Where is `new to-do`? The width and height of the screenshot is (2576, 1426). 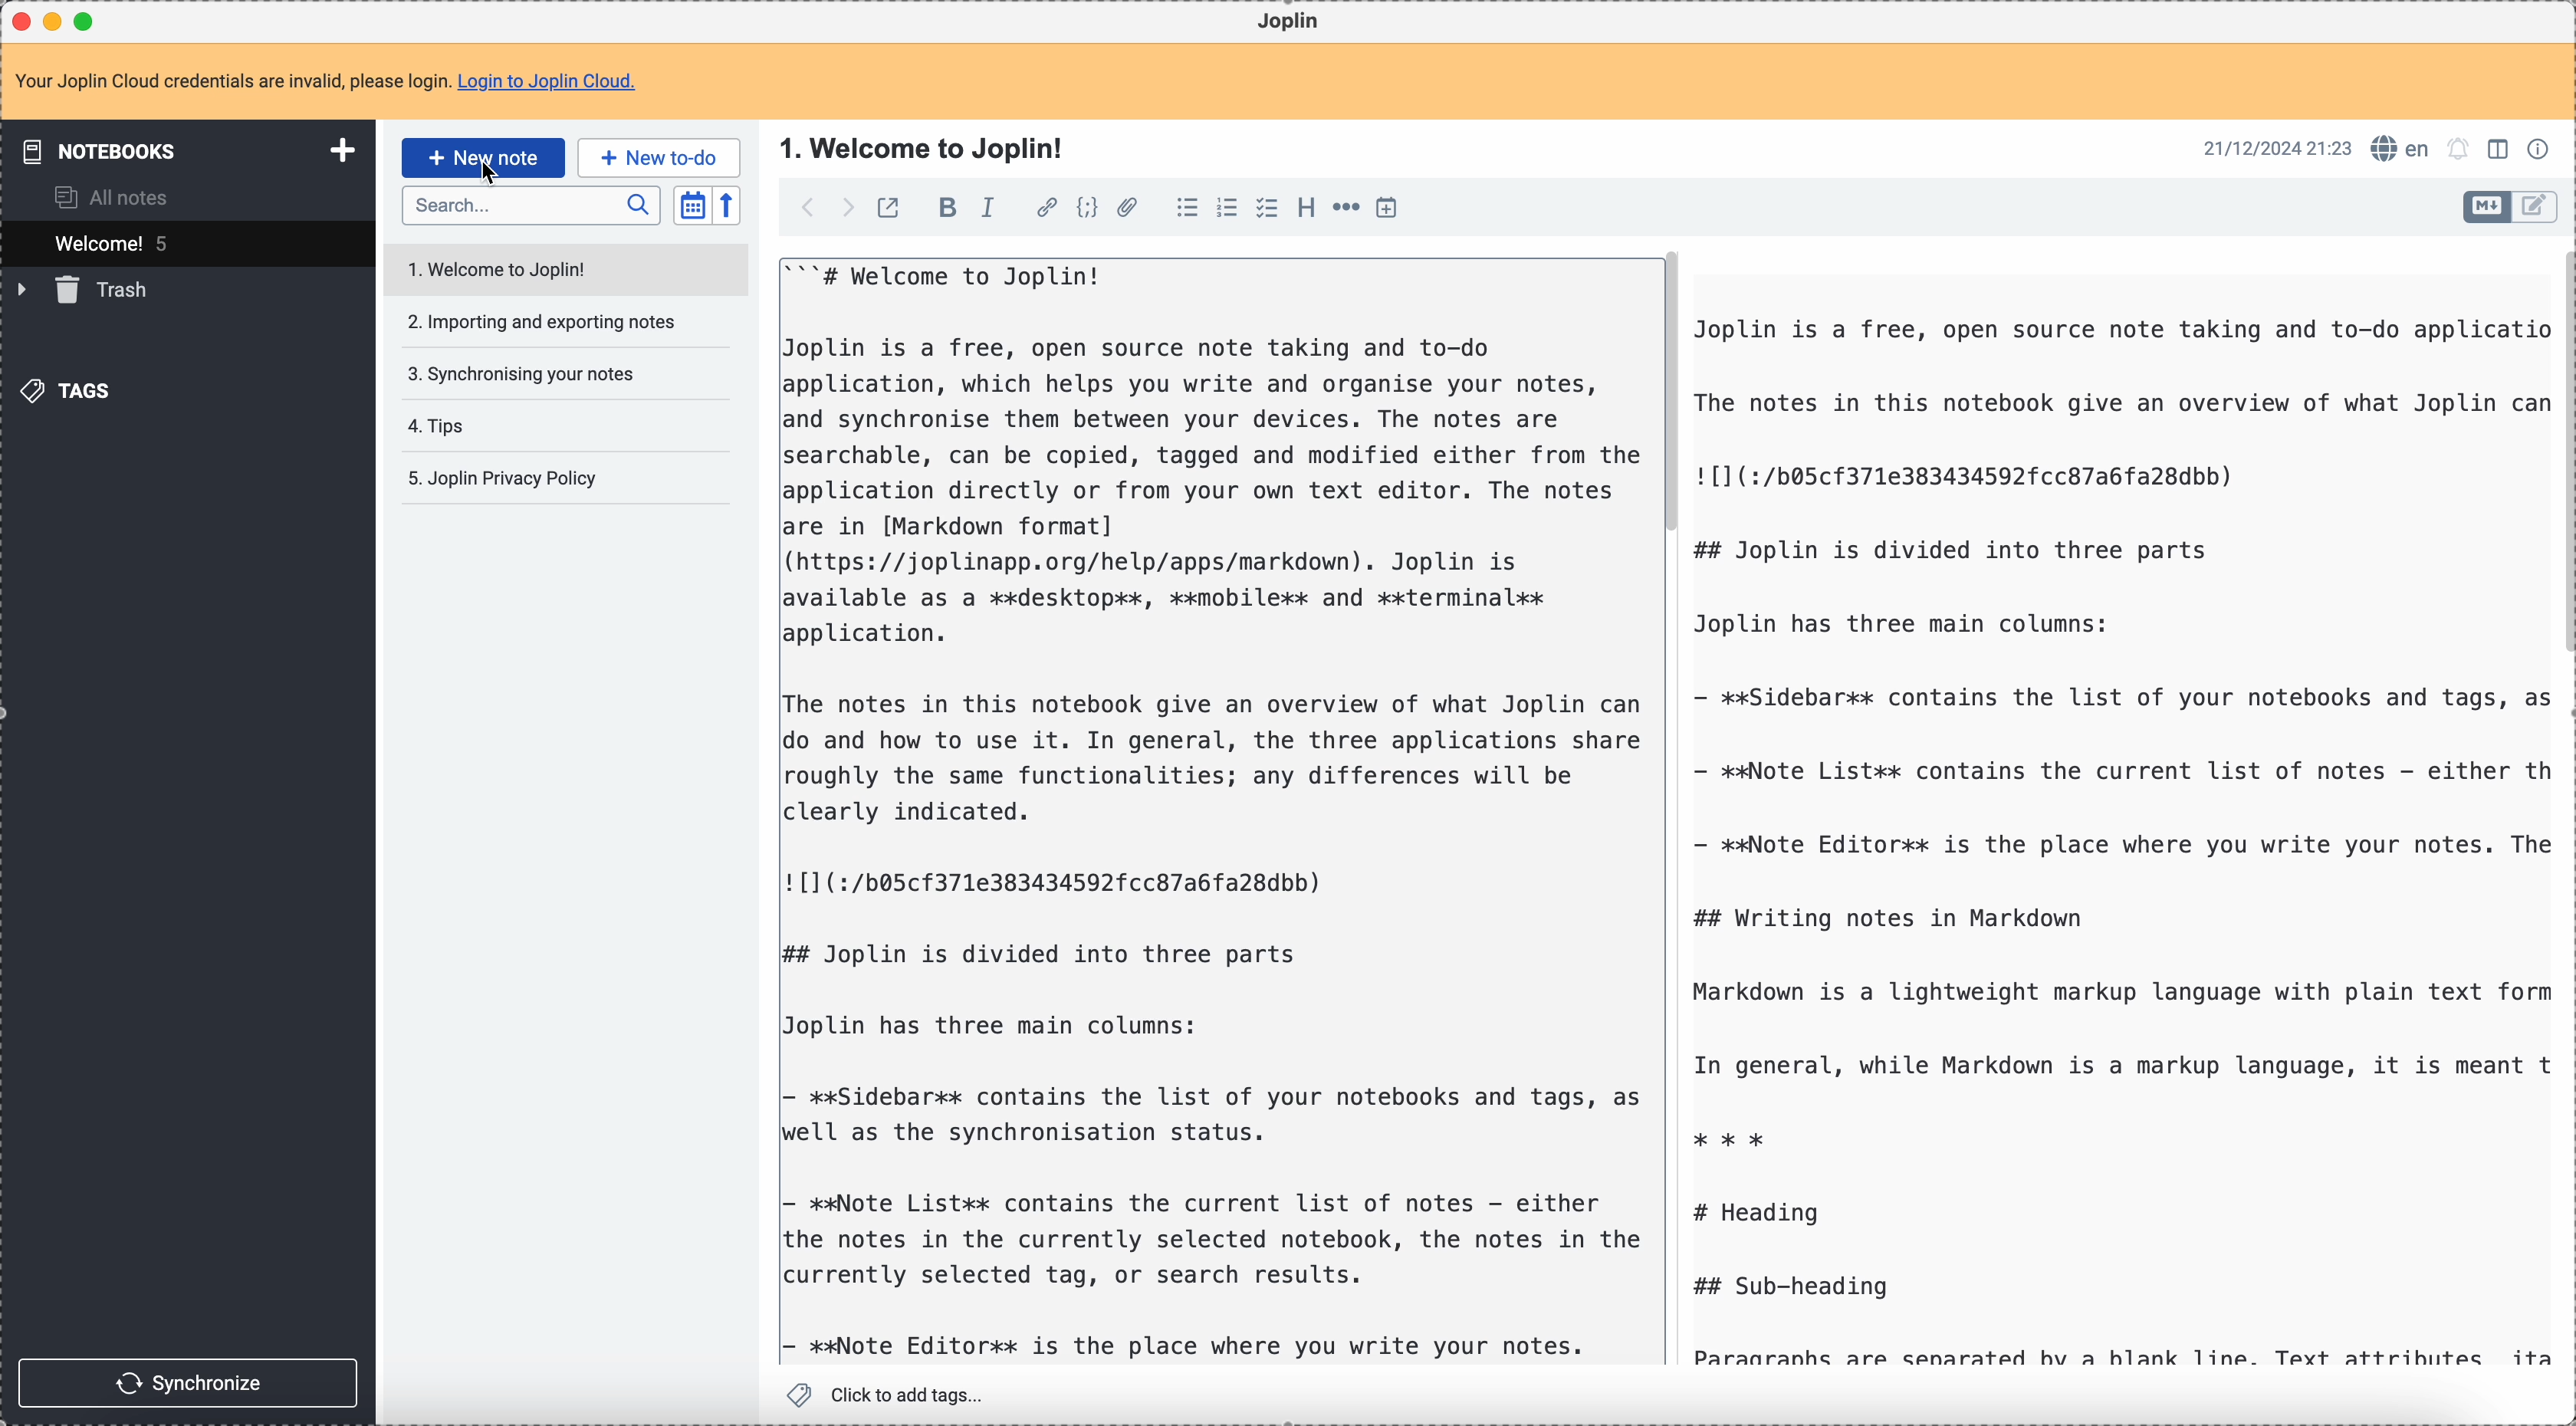
new to-do is located at coordinates (659, 156).